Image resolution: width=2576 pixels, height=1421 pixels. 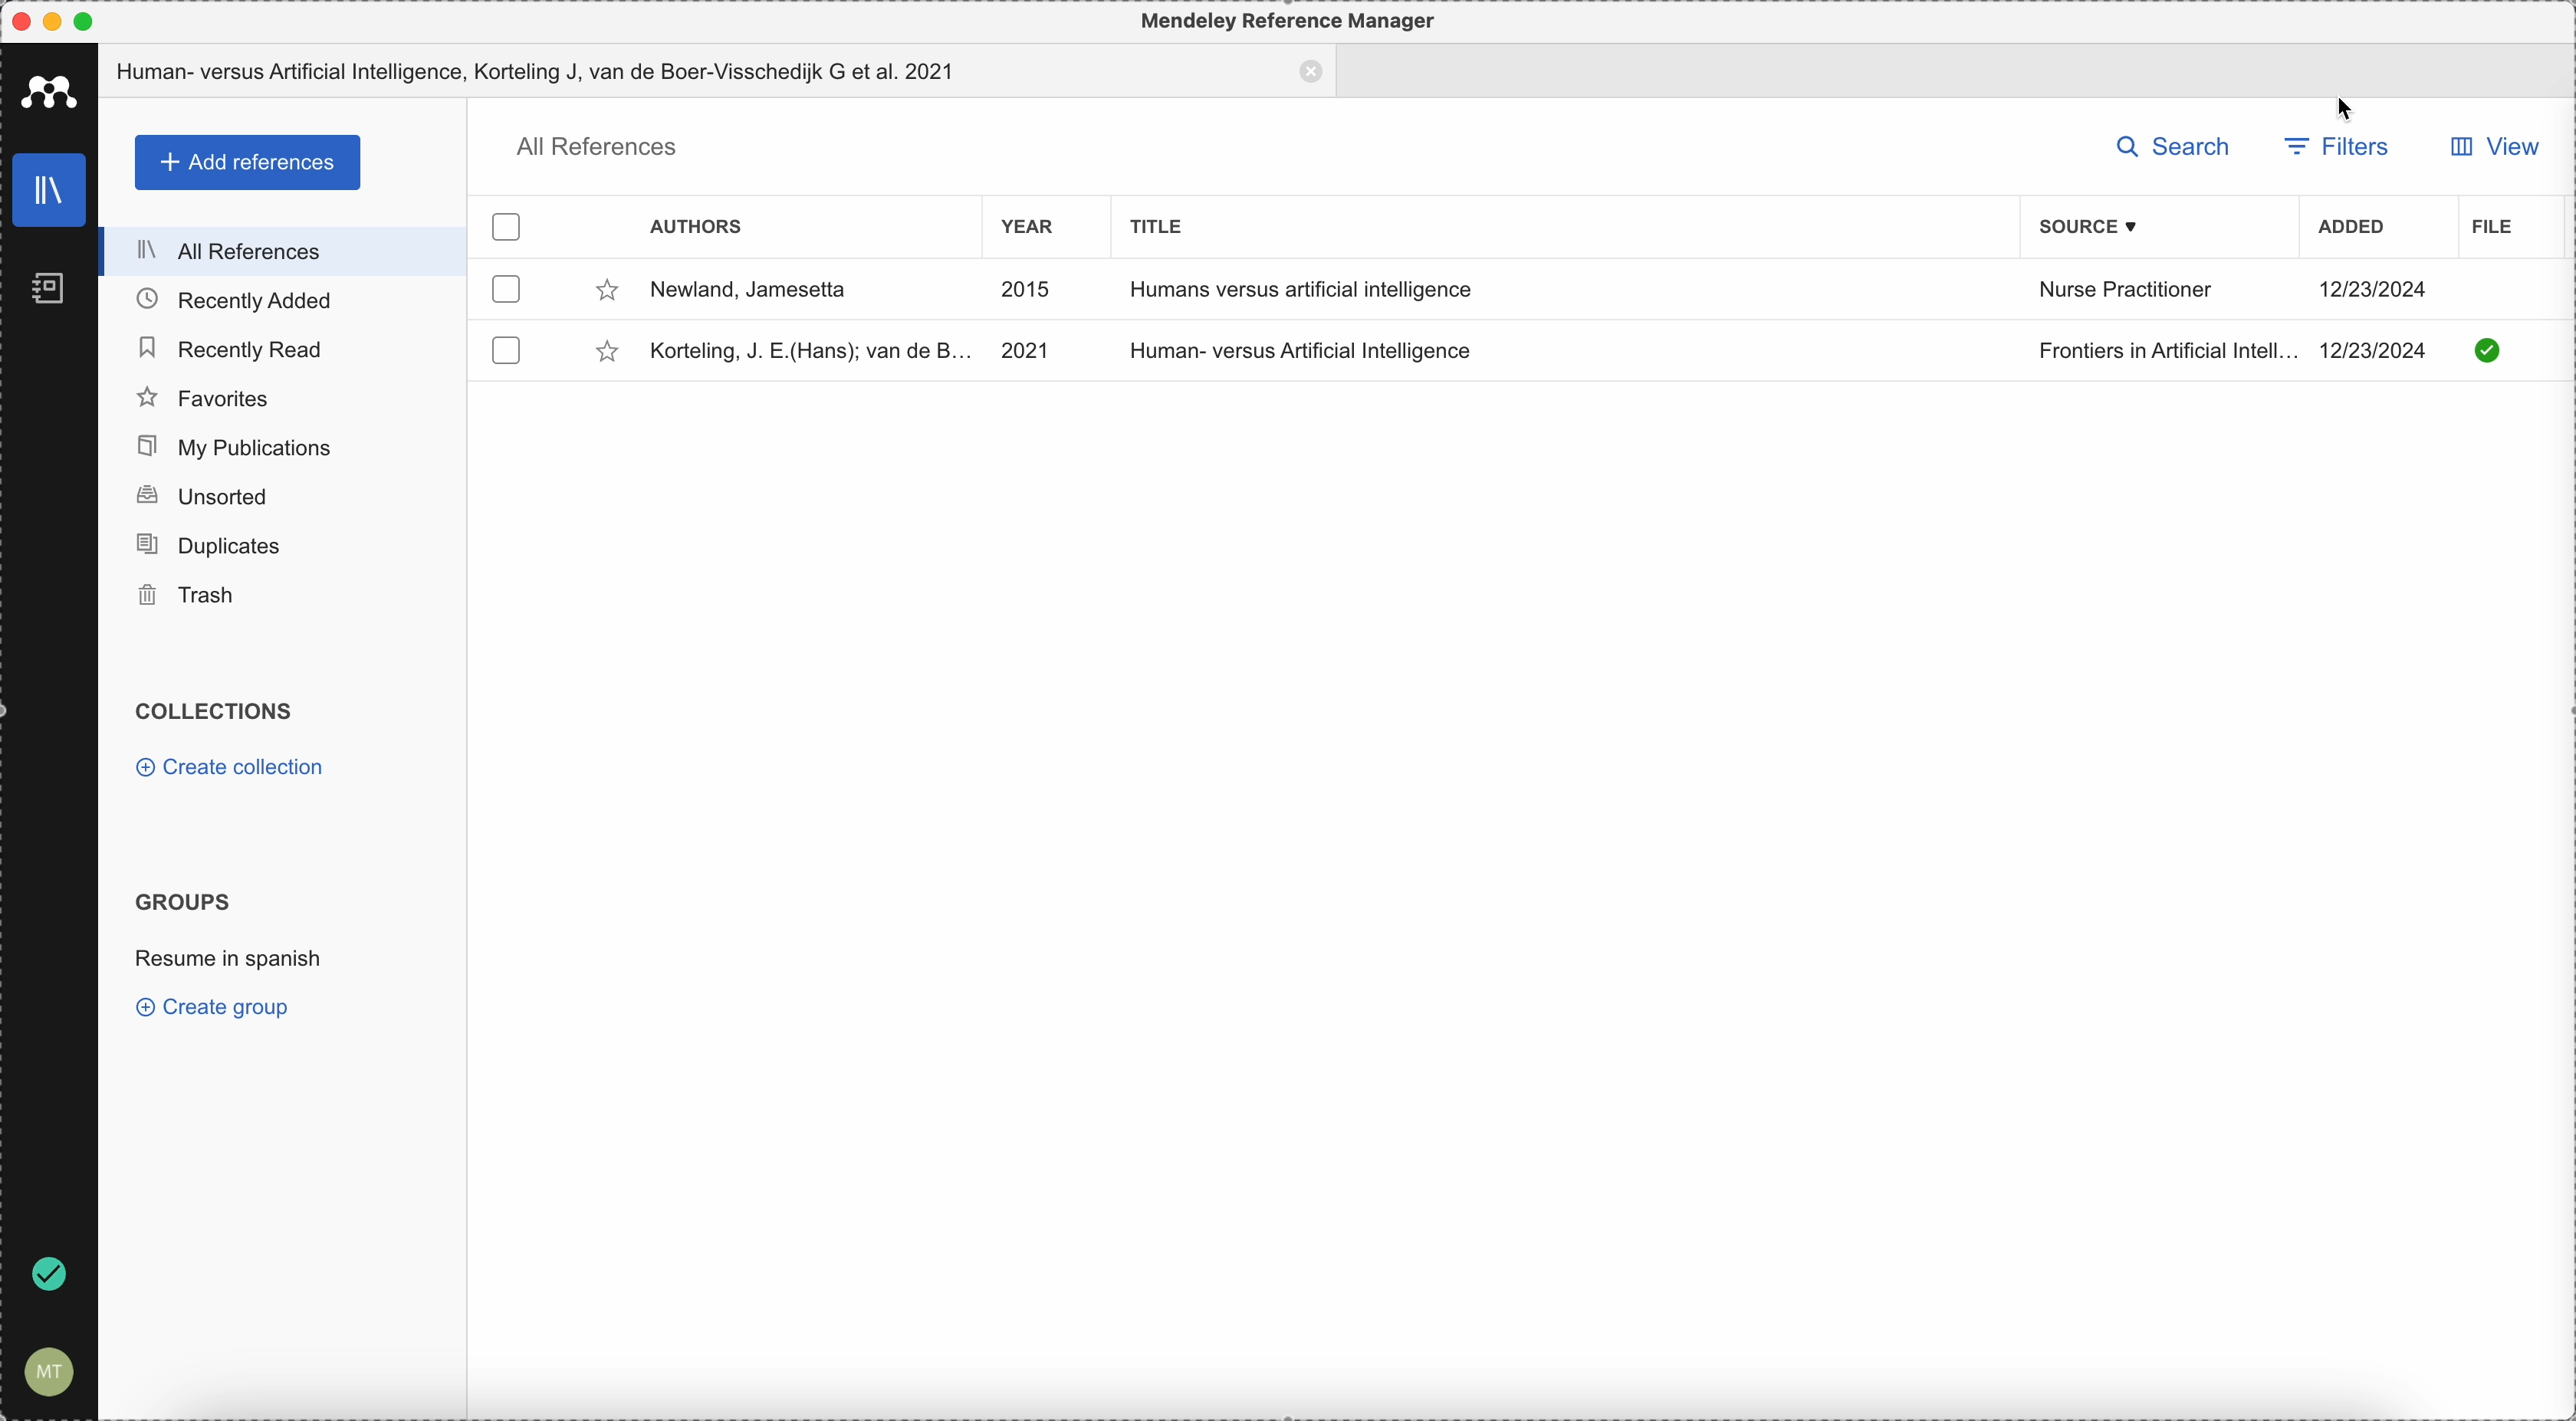 I want to click on unsorted, so click(x=282, y=498).